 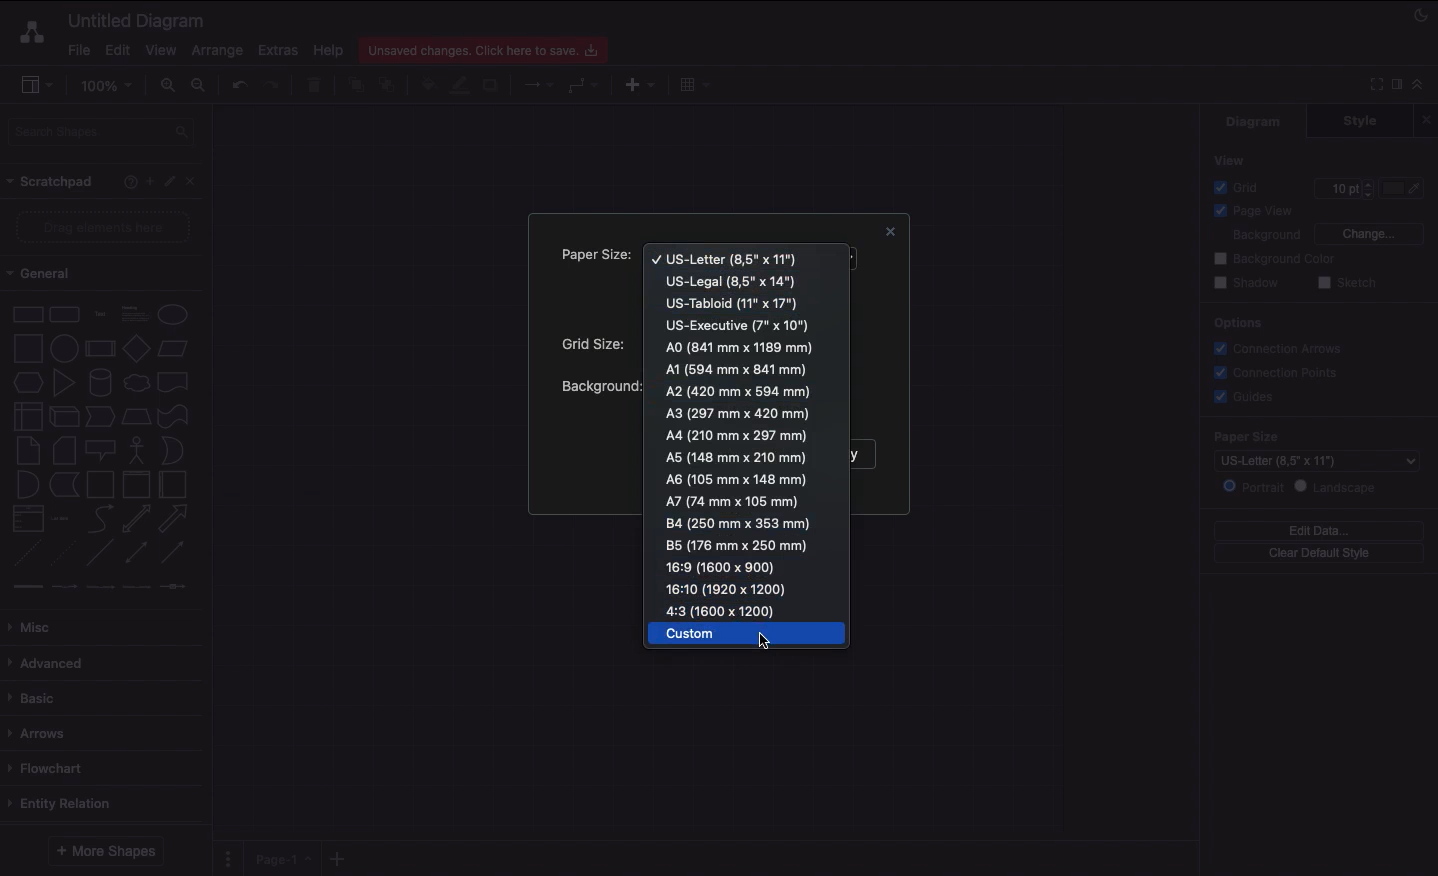 What do you see at coordinates (317, 86) in the screenshot?
I see `Trash` at bounding box center [317, 86].